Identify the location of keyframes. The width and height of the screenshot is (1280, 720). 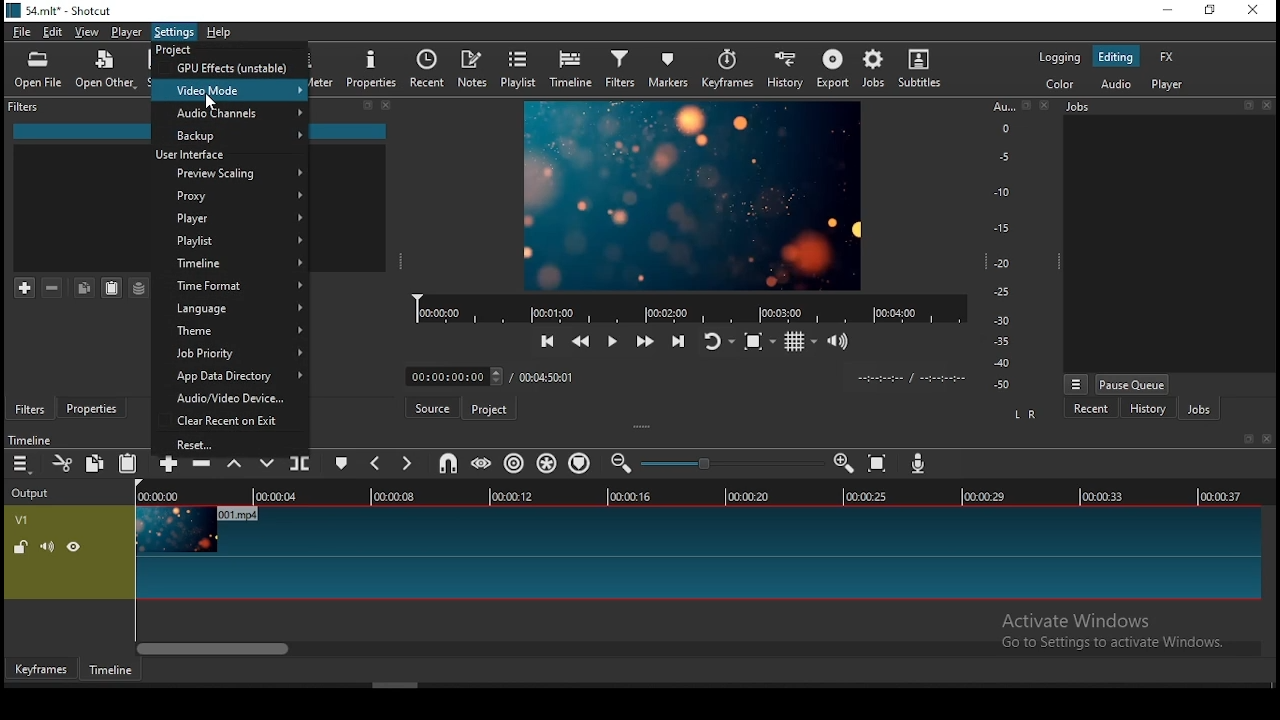
(727, 72).